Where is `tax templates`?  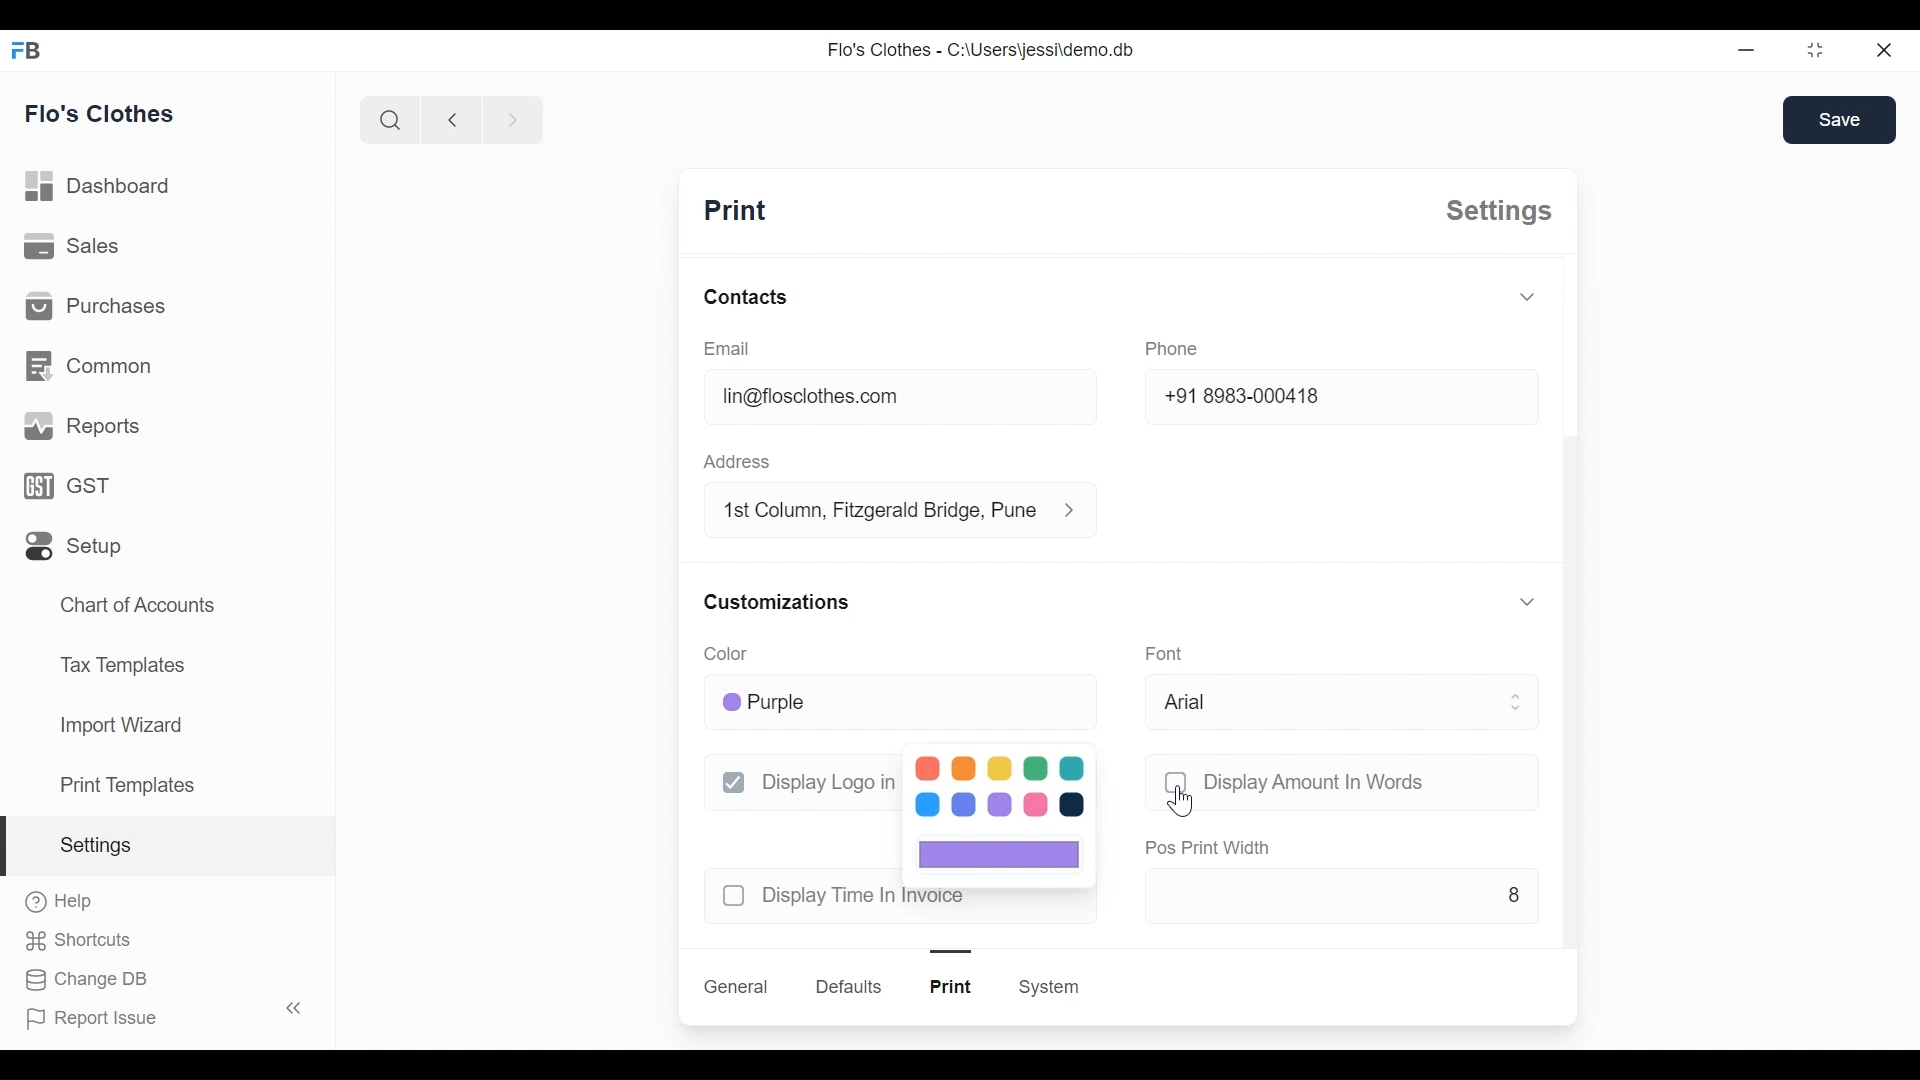
tax templates is located at coordinates (119, 663).